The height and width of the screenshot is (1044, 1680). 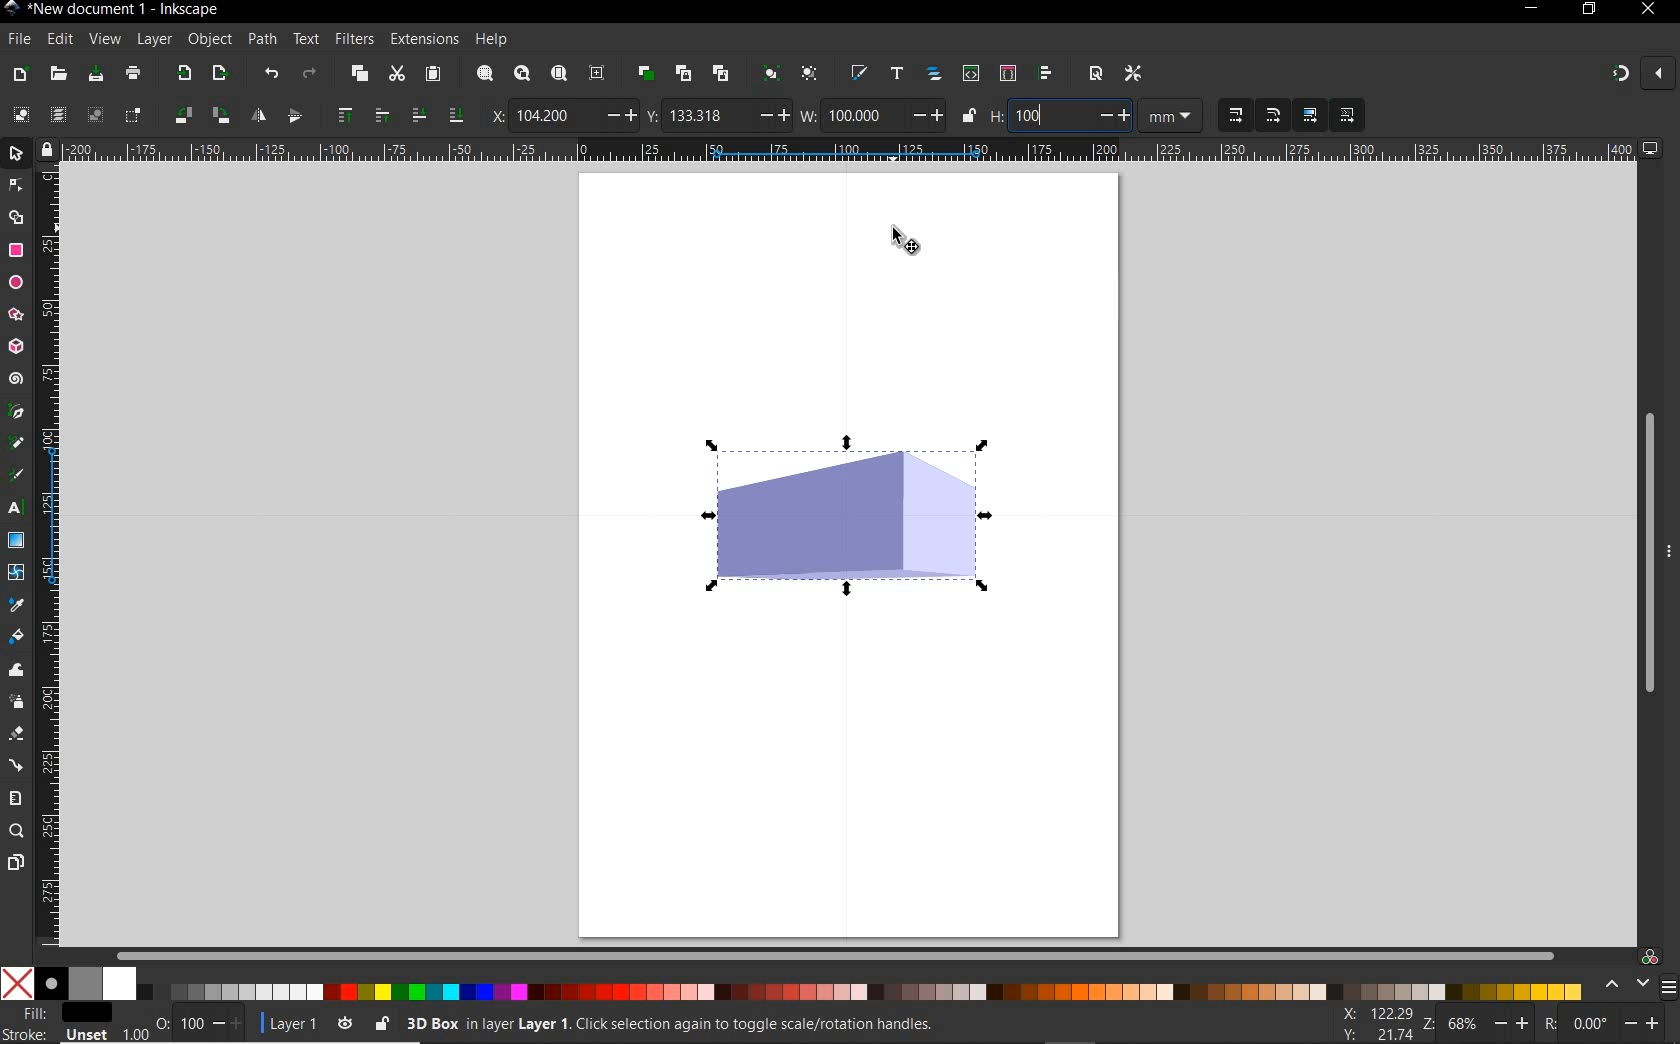 I want to click on scroll color options, so click(x=1626, y=985).